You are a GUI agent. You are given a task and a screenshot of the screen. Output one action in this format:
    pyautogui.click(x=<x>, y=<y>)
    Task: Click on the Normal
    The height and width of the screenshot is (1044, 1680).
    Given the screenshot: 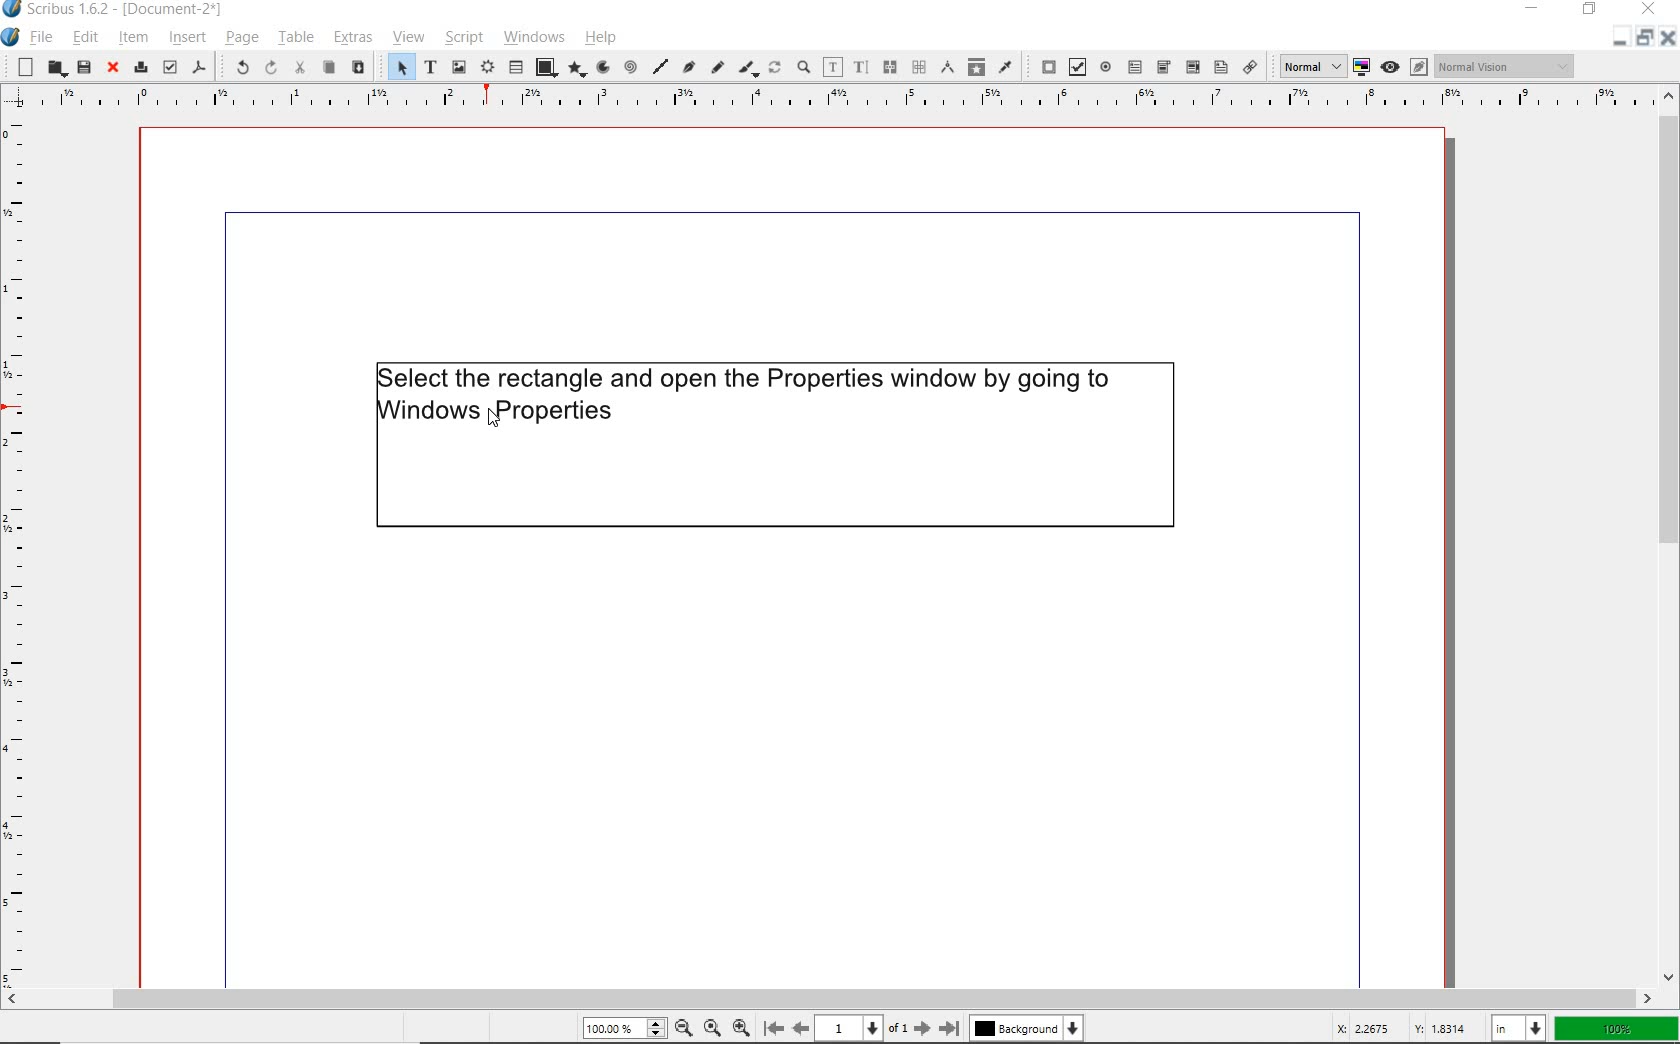 What is the action you would take?
    pyautogui.click(x=1306, y=65)
    